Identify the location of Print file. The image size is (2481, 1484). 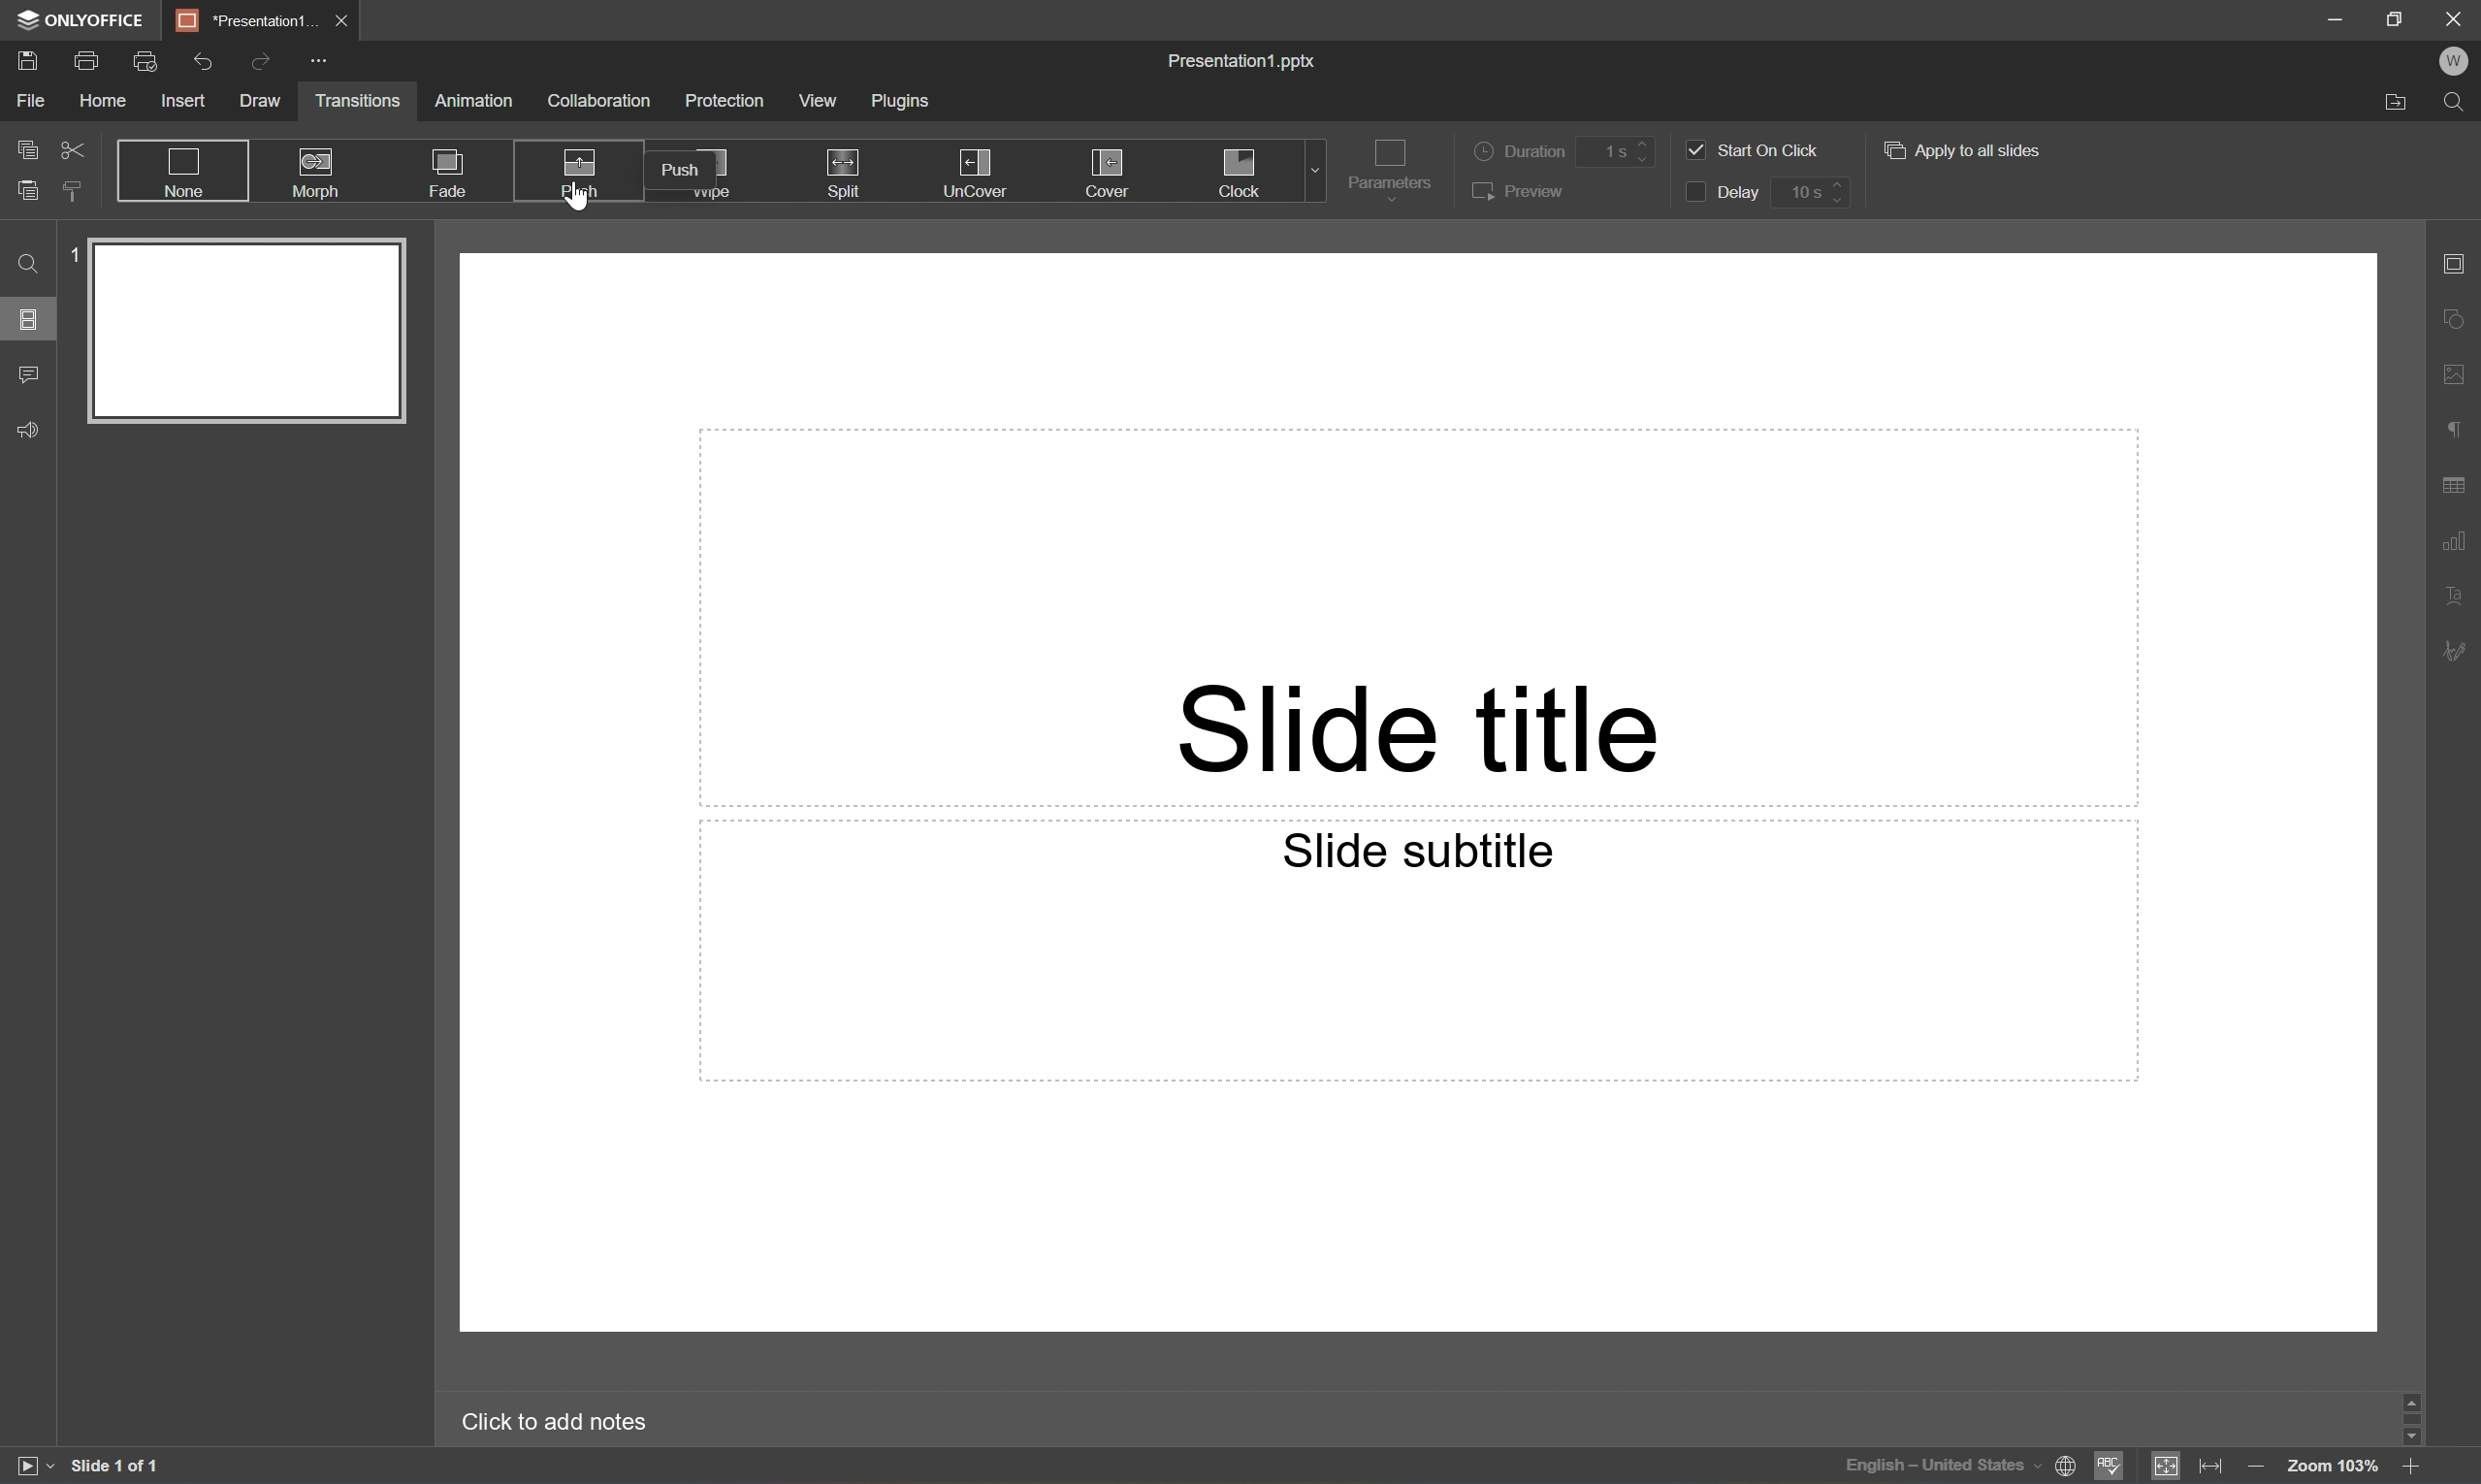
(85, 59).